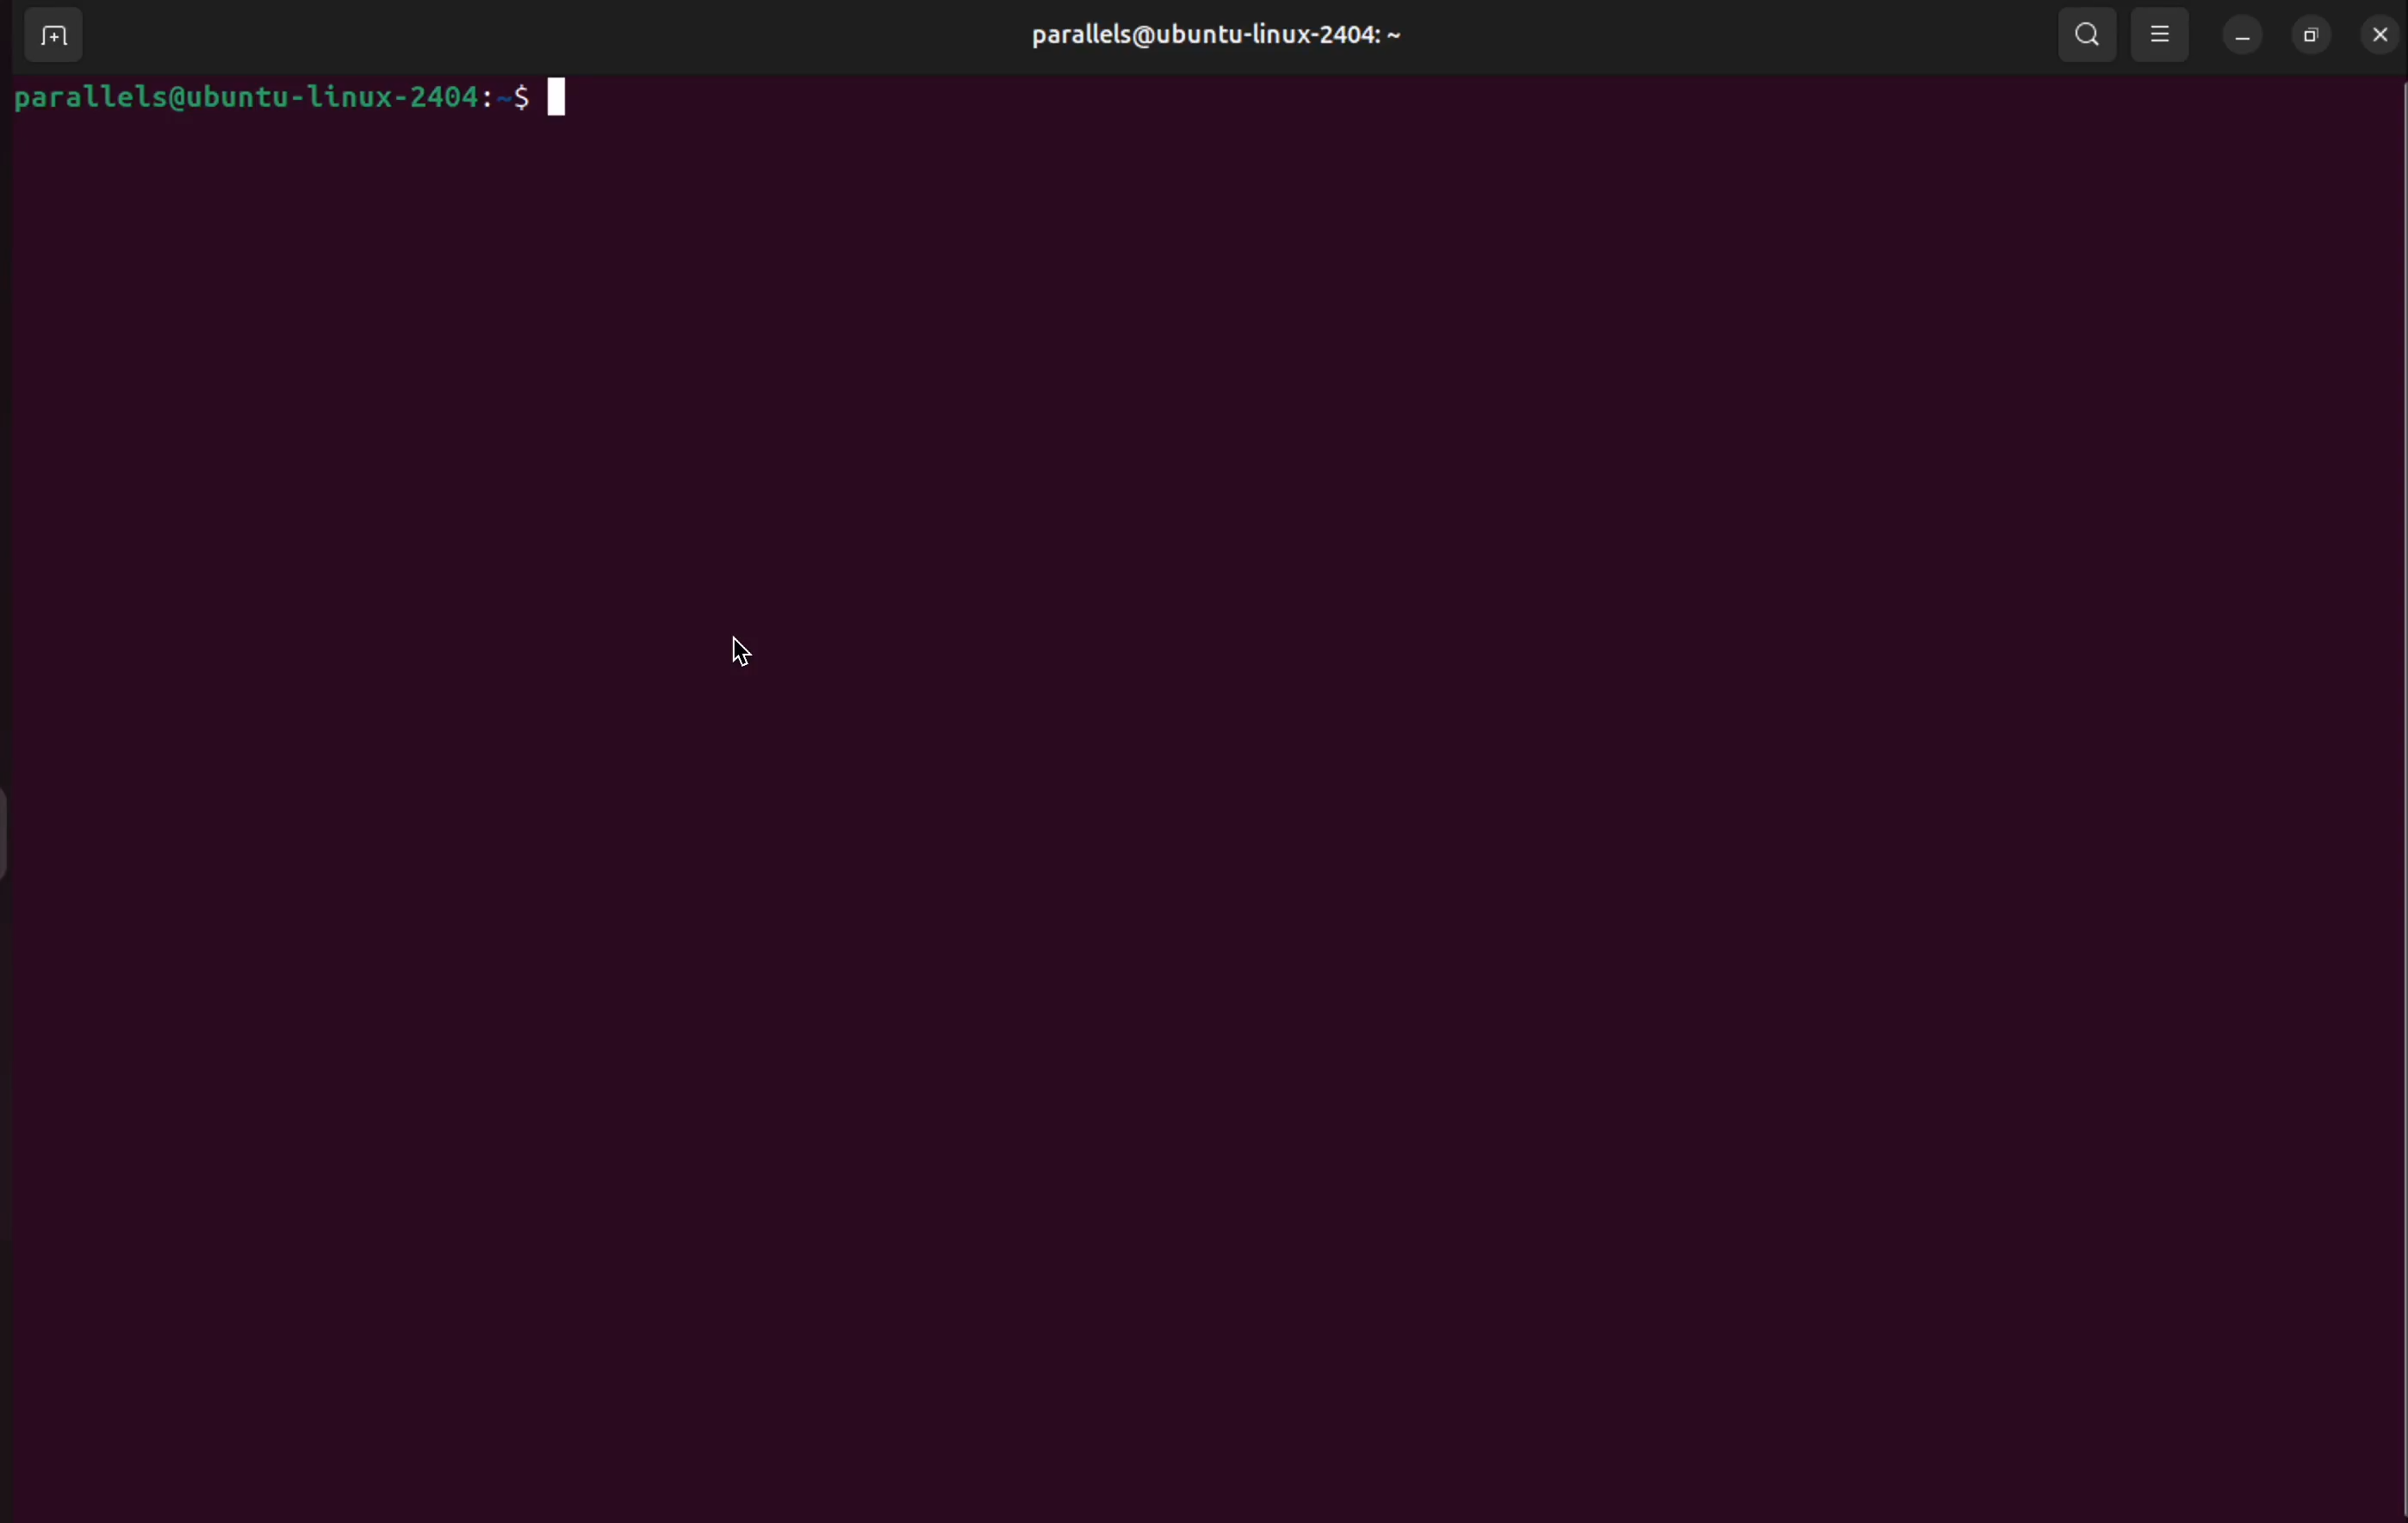 The image size is (2408, 1523). I want to click on parallels, so click(1209, 35).